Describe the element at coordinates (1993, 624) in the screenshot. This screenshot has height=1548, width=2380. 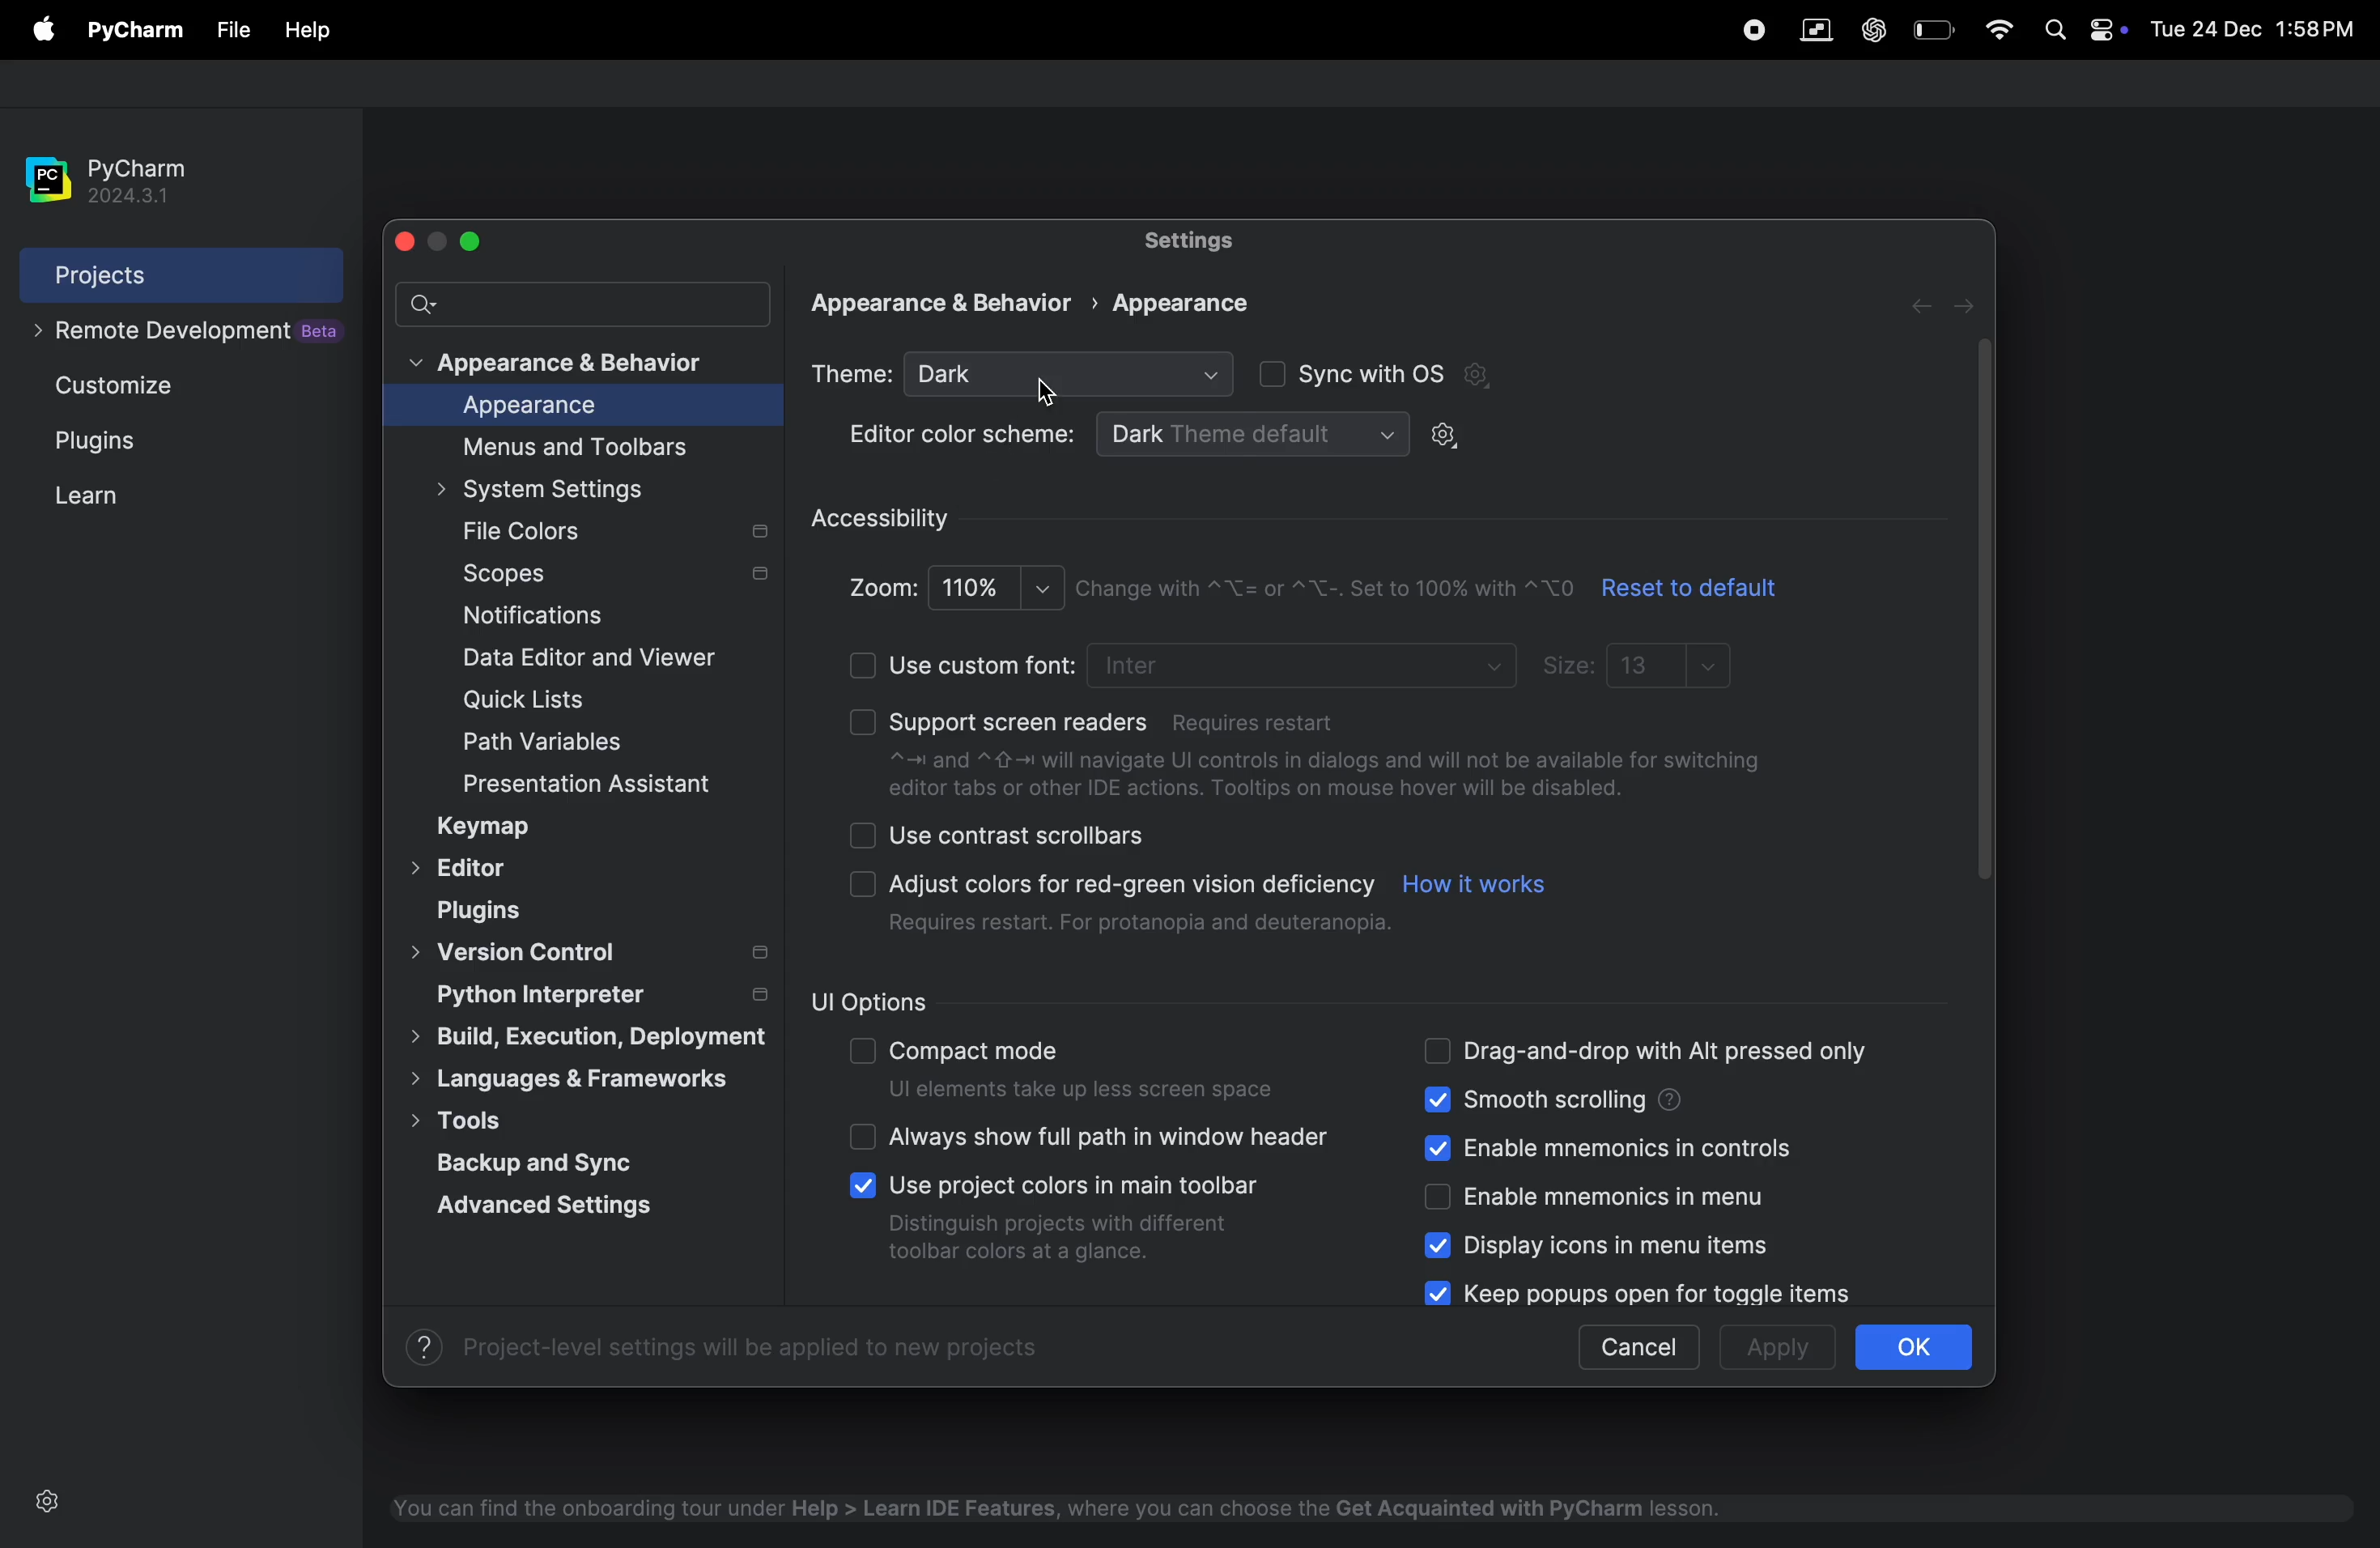
I see `scroll bar` at that location.